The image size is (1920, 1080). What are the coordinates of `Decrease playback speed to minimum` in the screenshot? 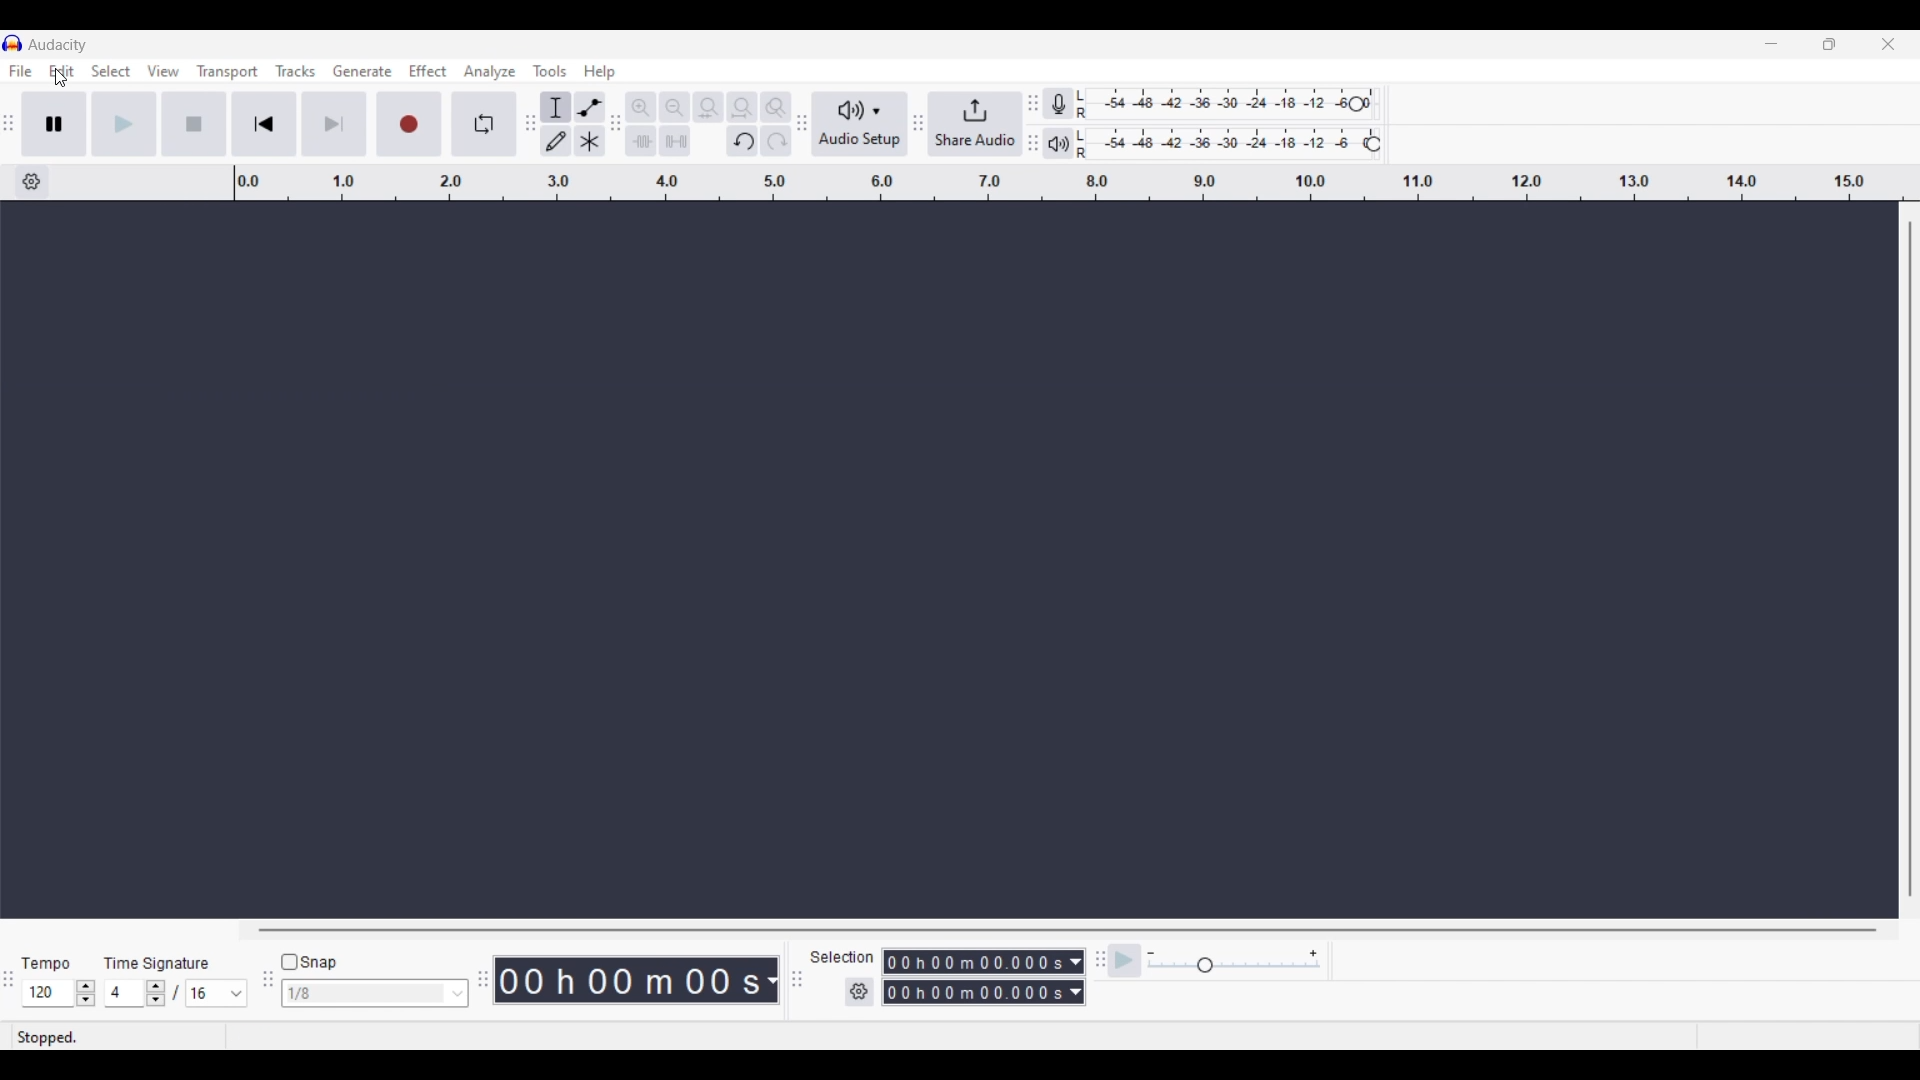 It's located at (1151, 954).